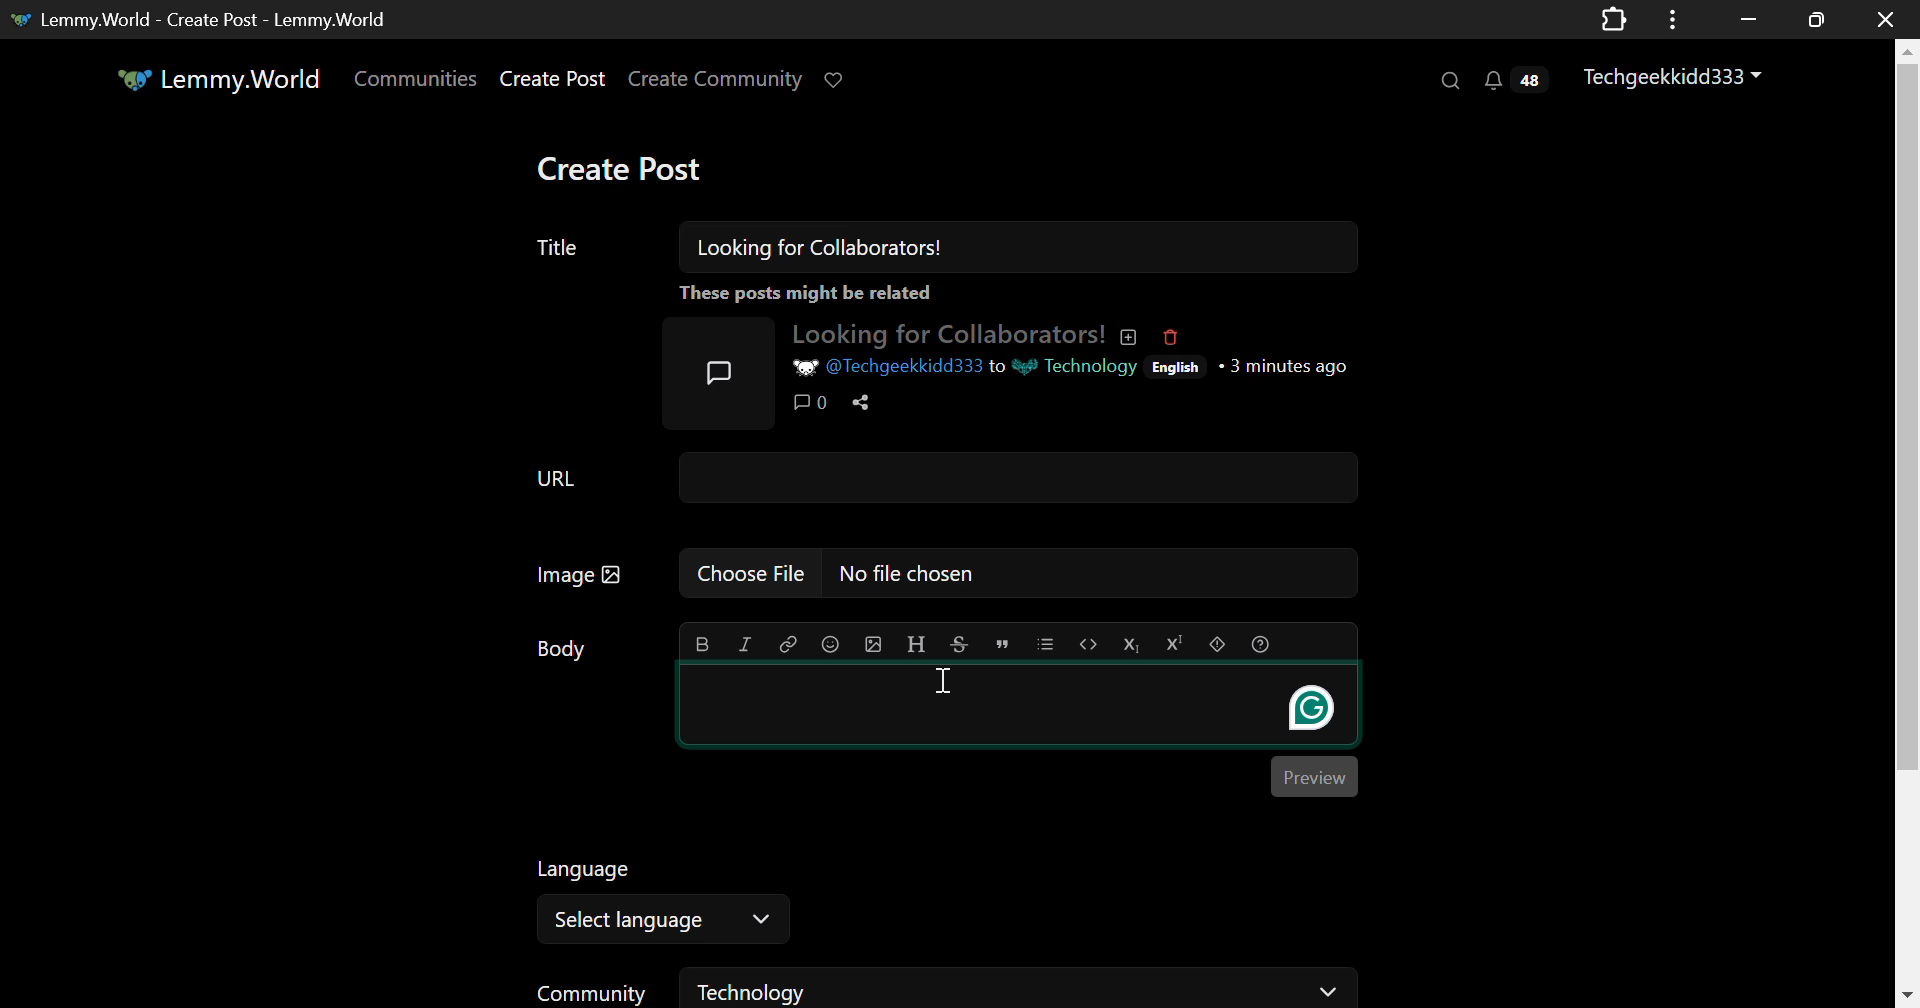 The width and height of the screenshot is (1920, 1008). What do you see at coordinates (1260, 645) in the screenshot?
I see `formatting help` at bounding box center [1260, 645].